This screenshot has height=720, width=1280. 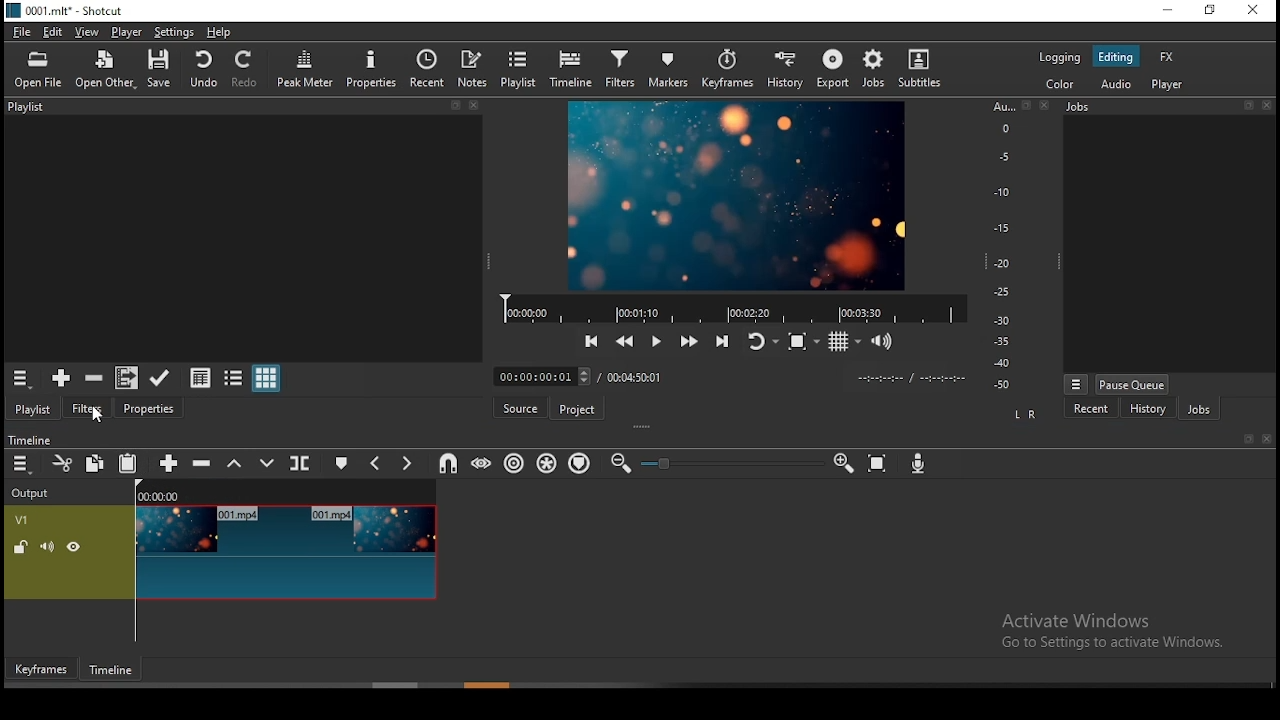 What do you see at coordinates (406, 461) in the screenshot?
I see `next marker` at bounding box center [406, 461].